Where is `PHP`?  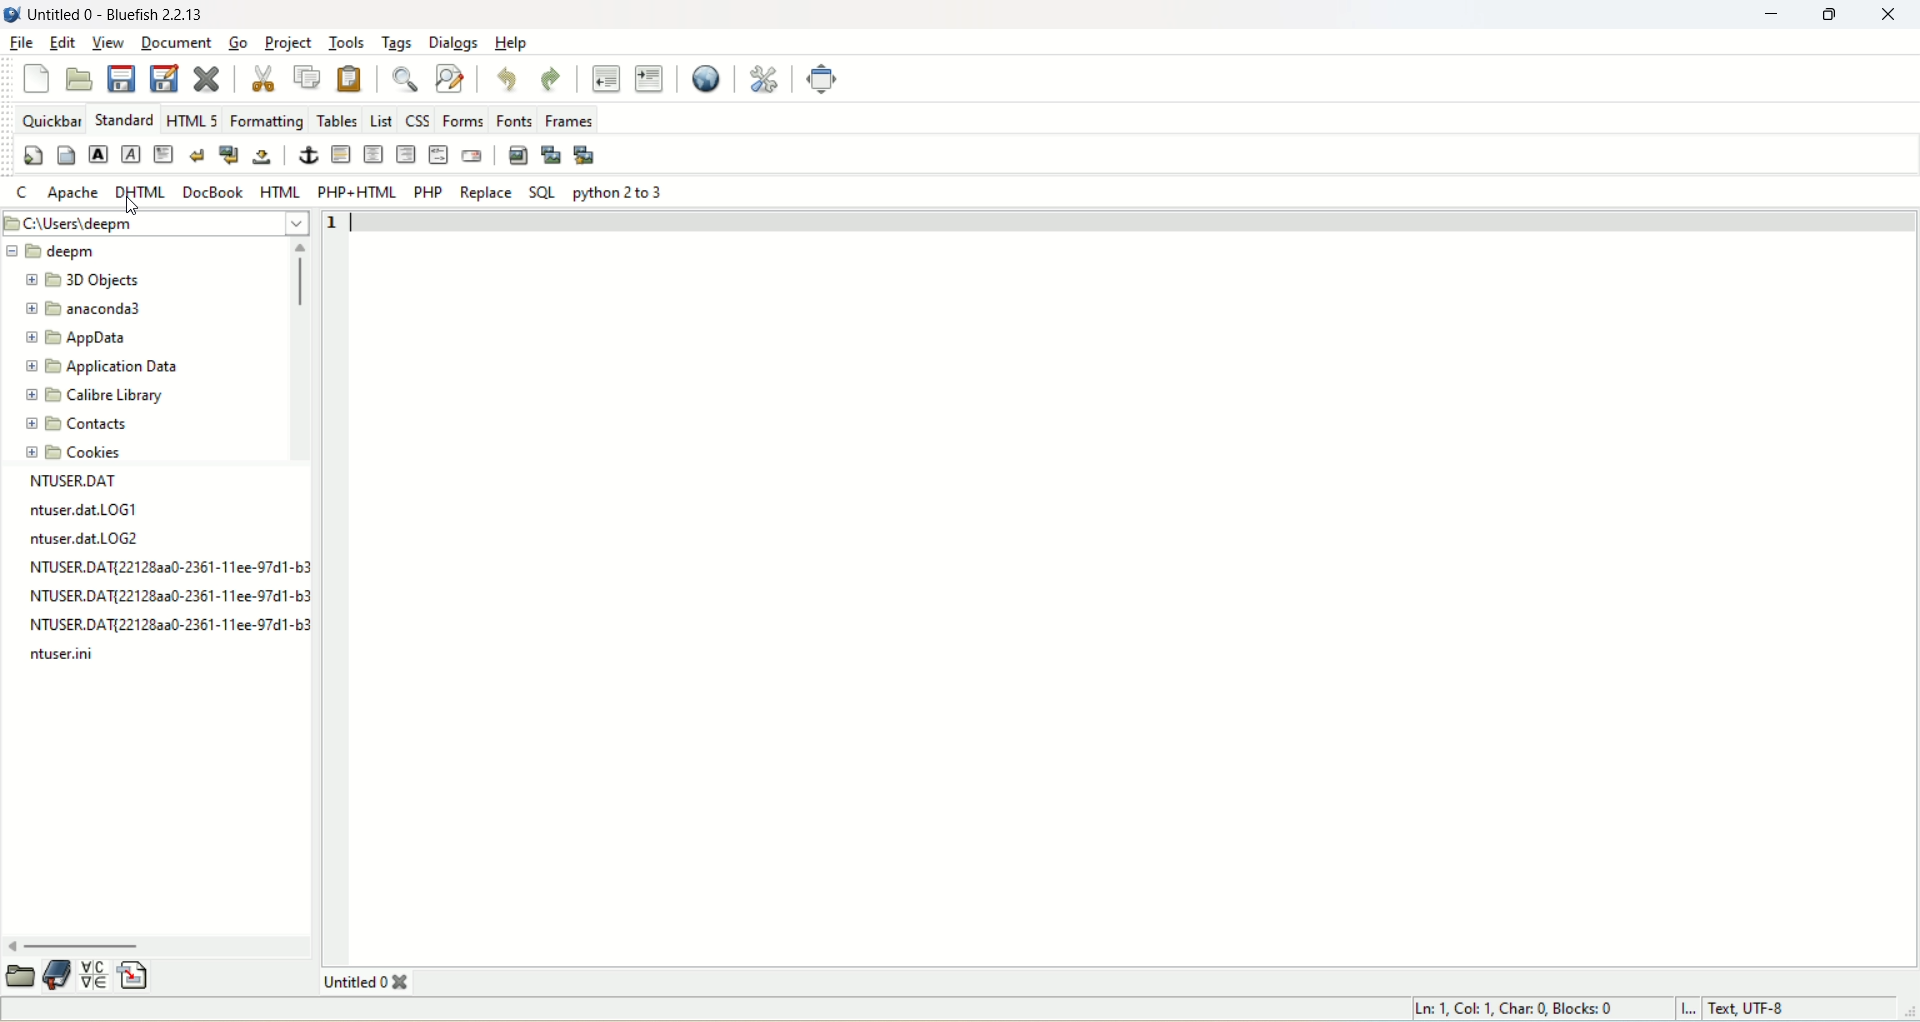
PHP is located at coordinates (428, 192).